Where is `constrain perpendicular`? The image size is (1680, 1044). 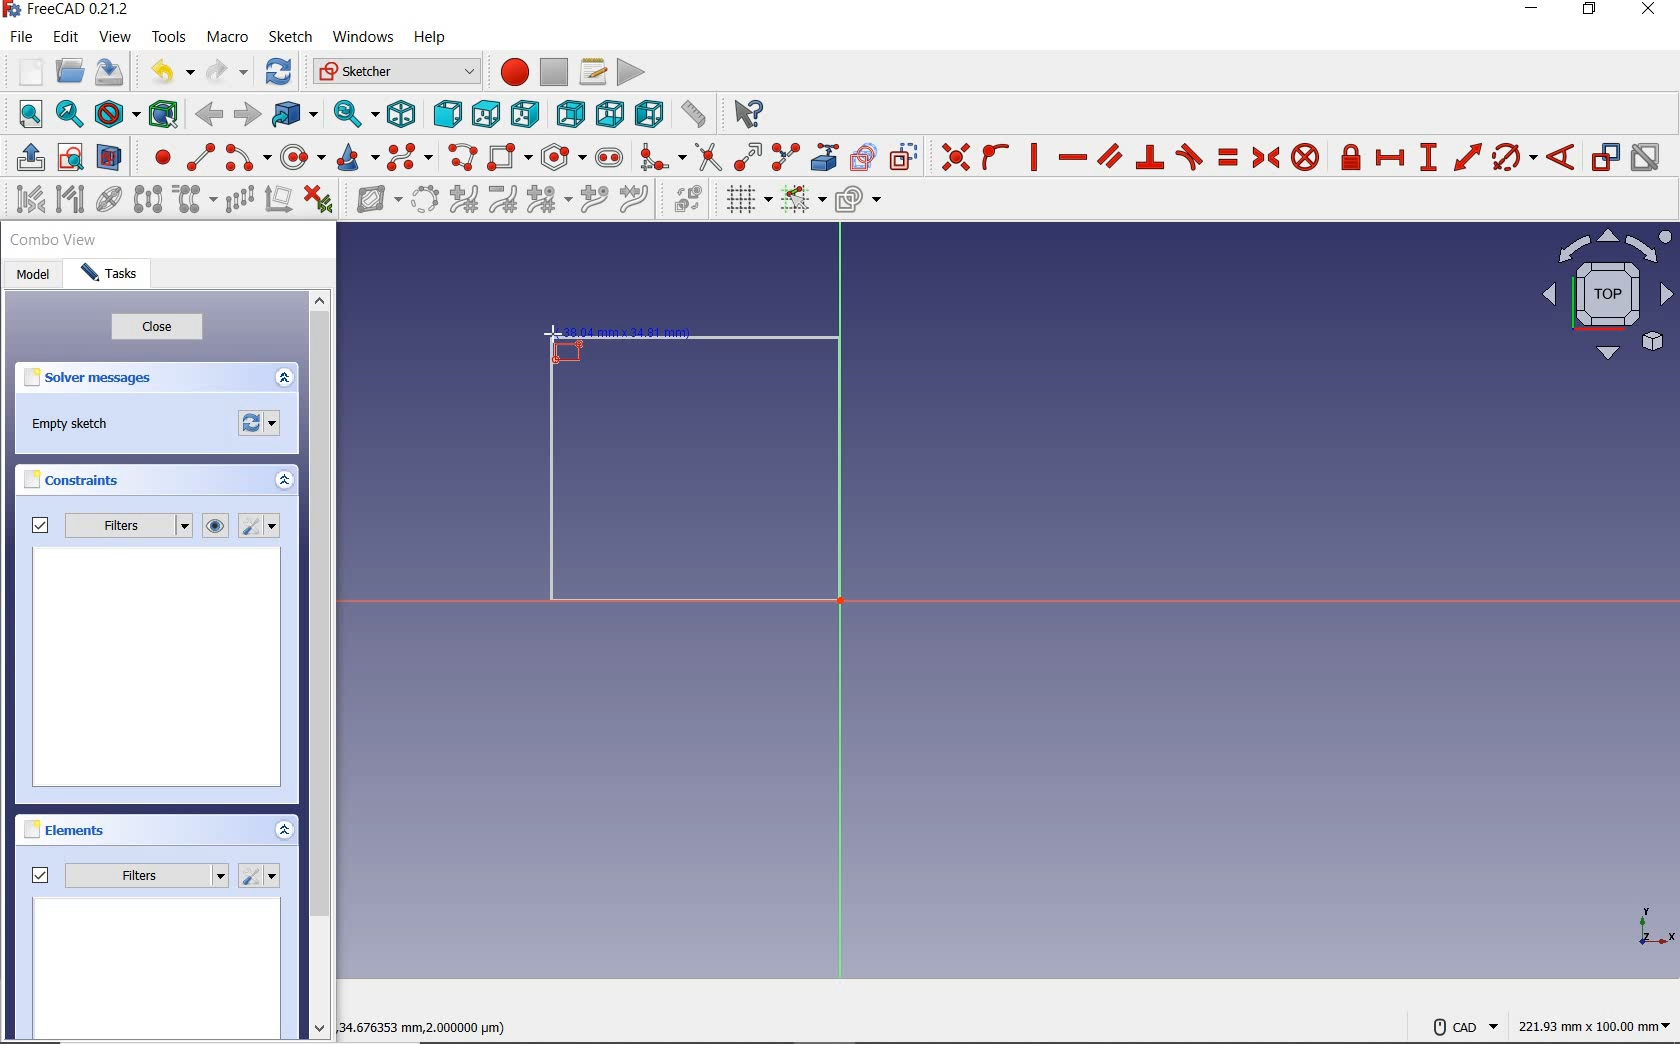 constrain perpendicular is located at coordinates (1150, 157).